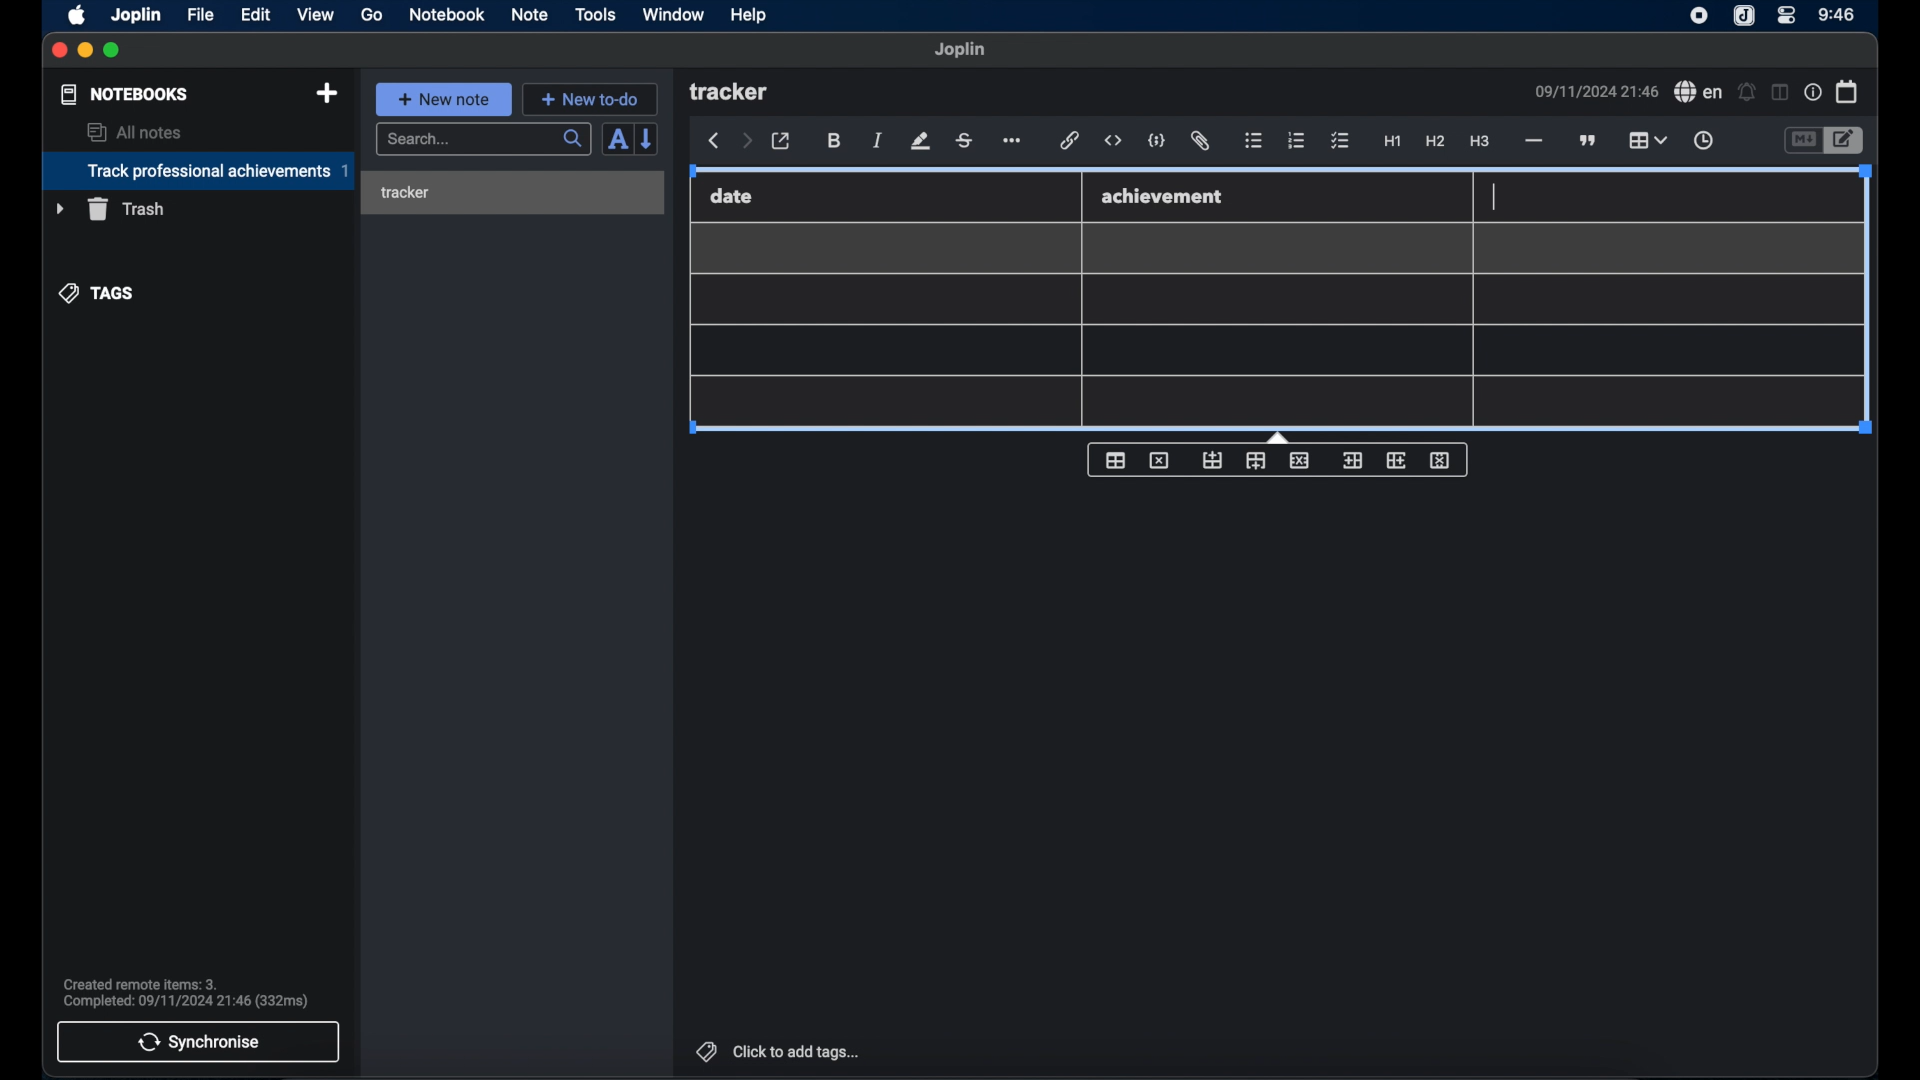  I want to click on joplin icon, so click(1699, 17).